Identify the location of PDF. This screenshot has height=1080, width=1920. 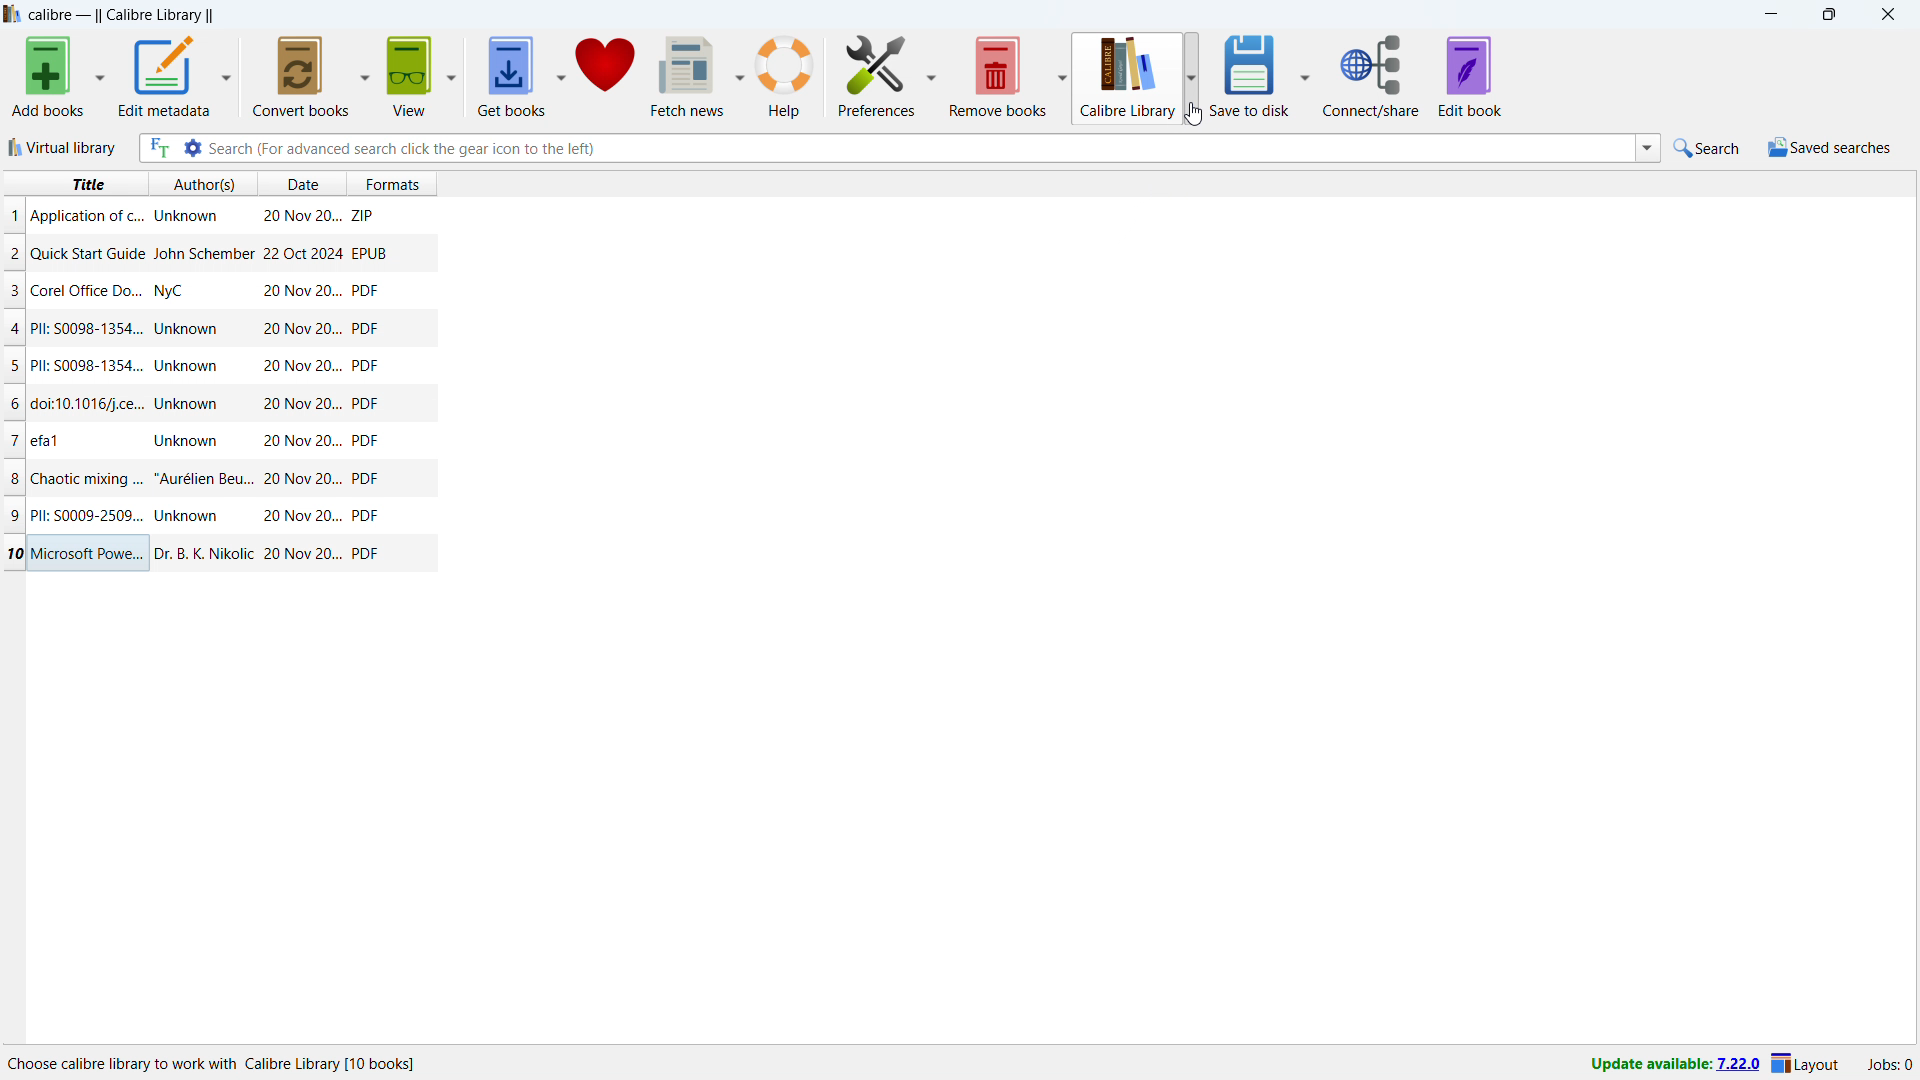
(365, 403).